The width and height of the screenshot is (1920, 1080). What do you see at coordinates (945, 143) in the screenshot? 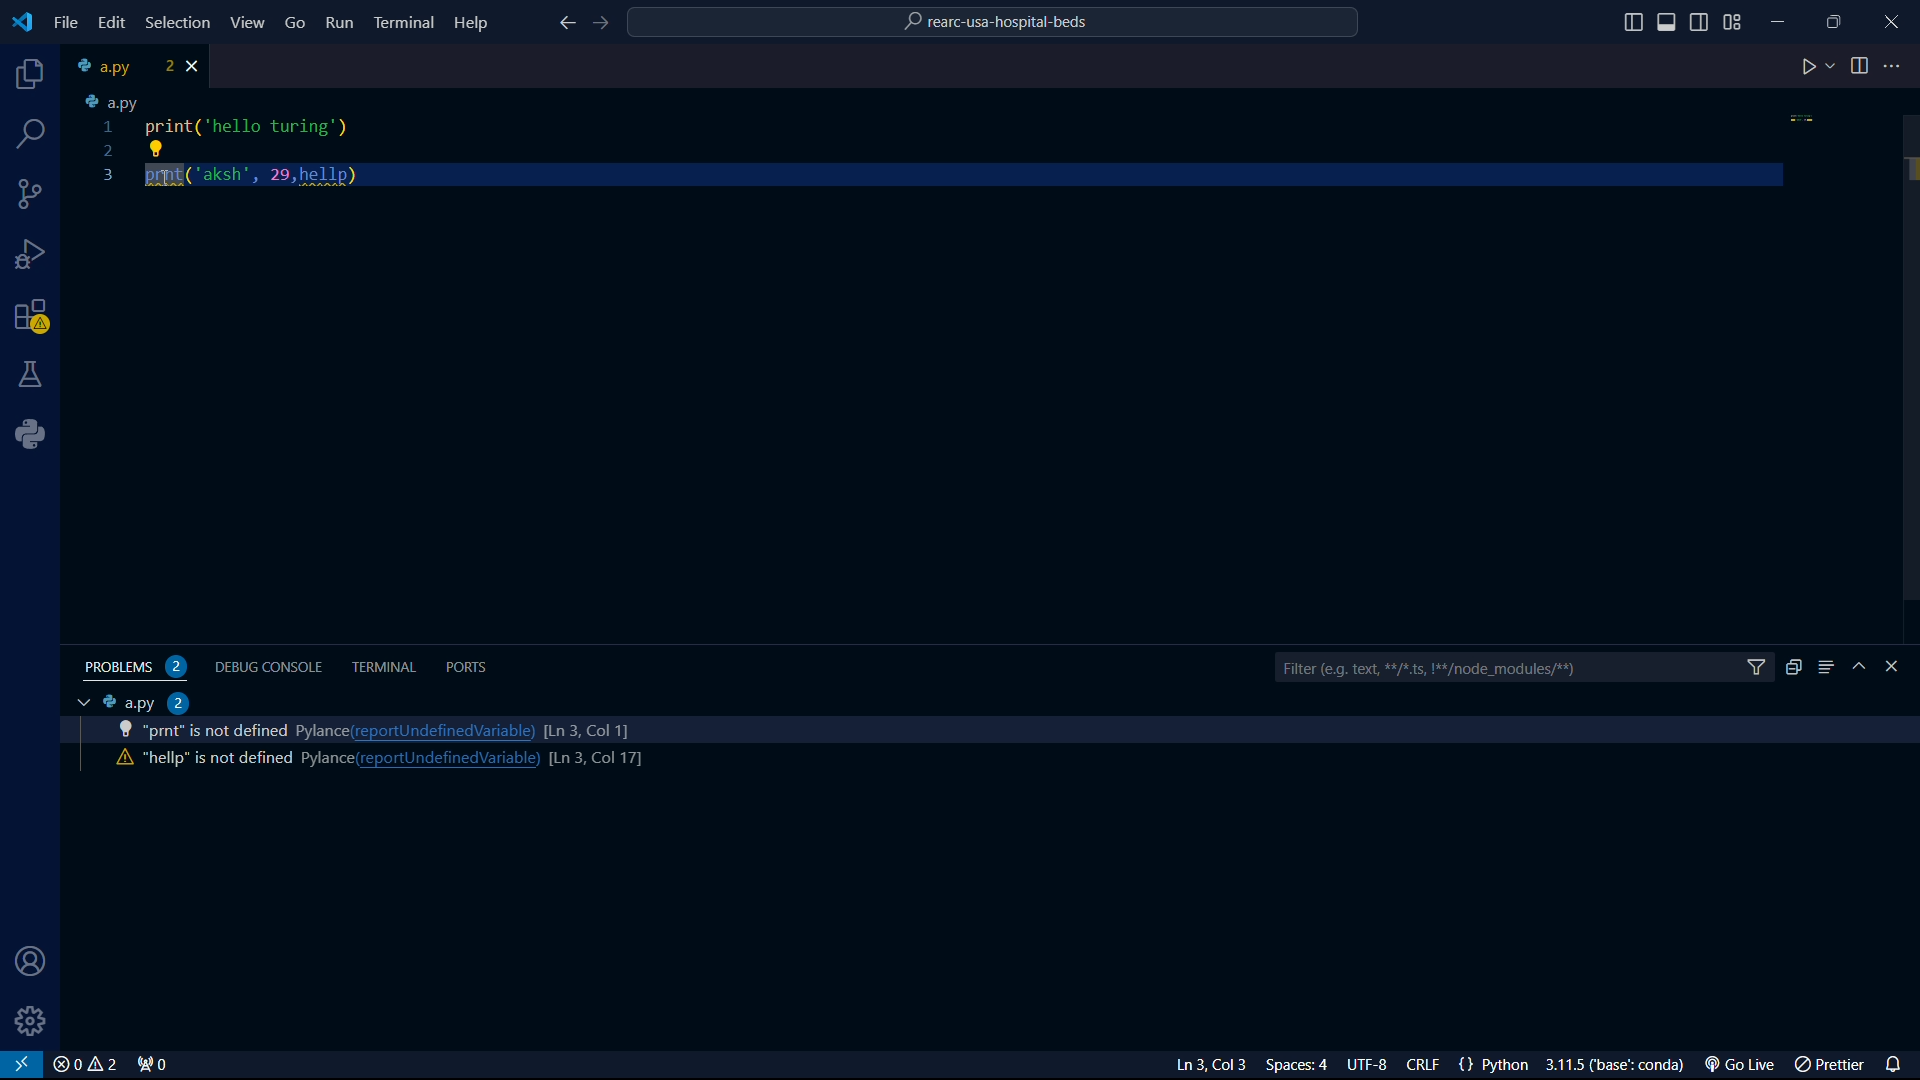
I see `code python` at bounding box center [945, 143].